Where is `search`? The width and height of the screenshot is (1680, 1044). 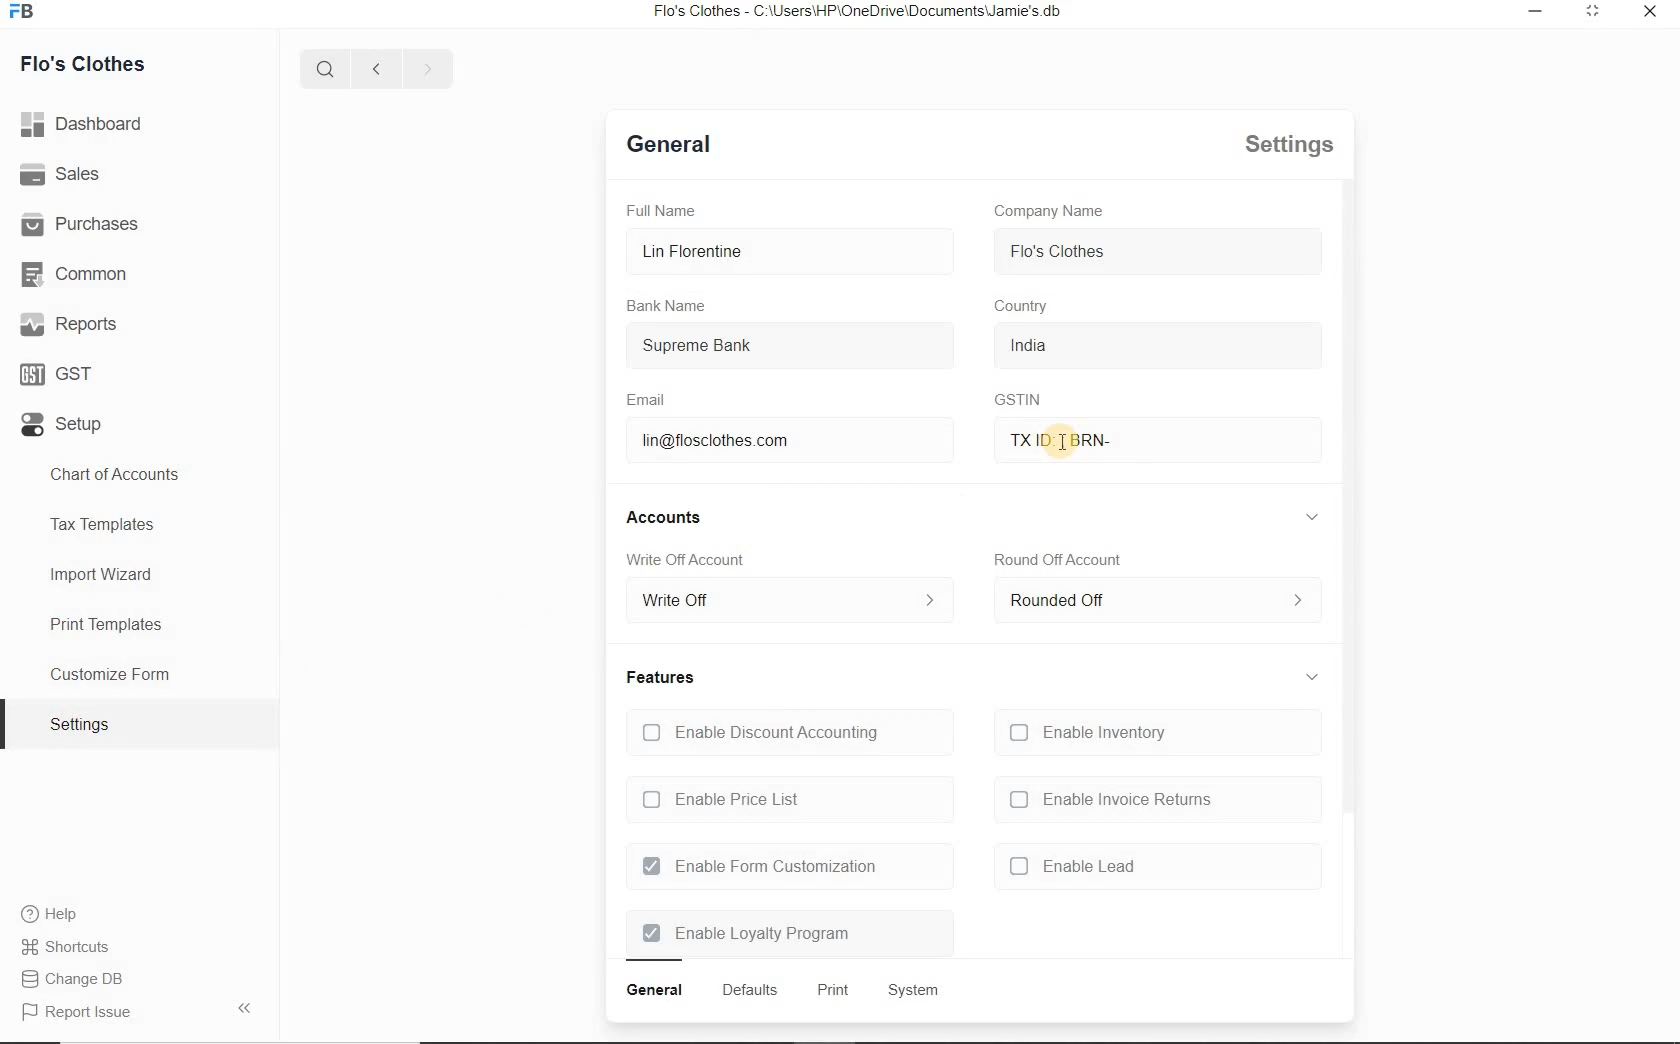
search is located at coordinates (330, 69).